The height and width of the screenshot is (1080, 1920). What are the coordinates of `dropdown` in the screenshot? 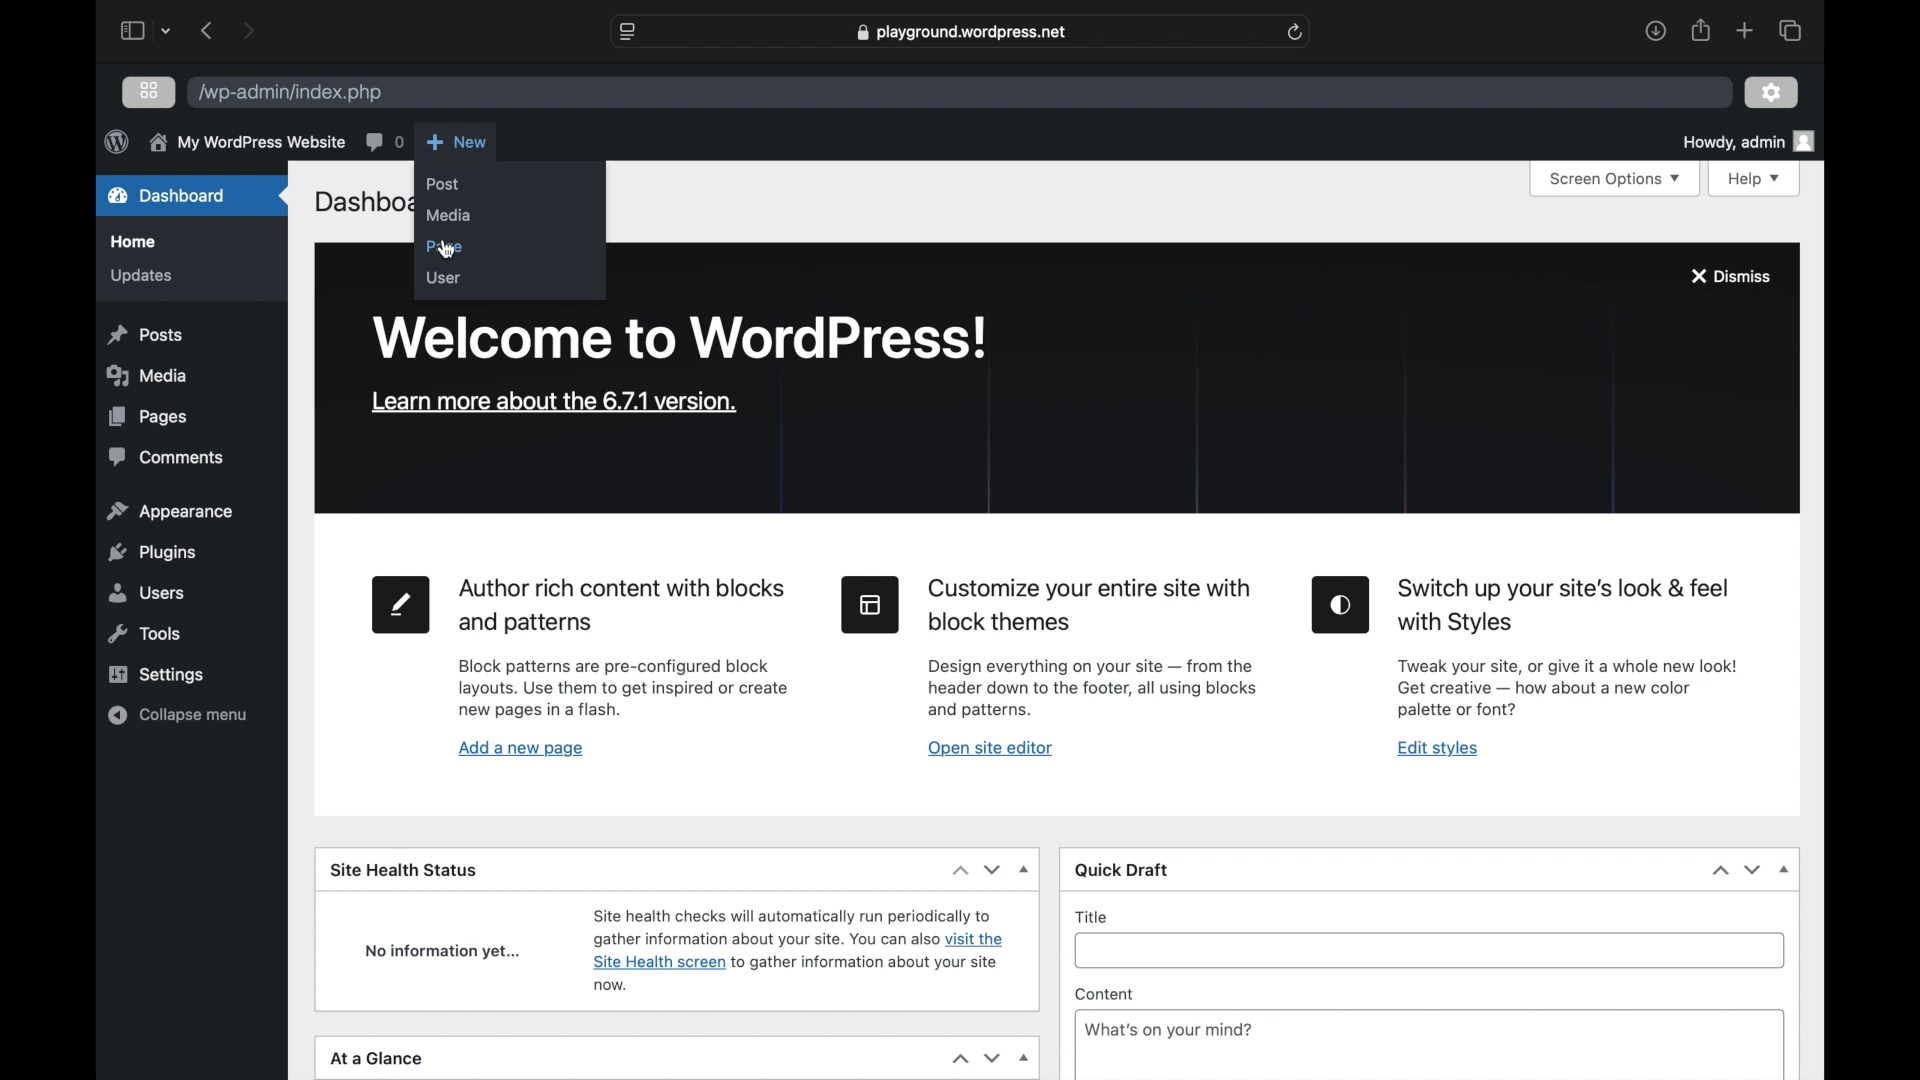 It's located at (1025, 869).